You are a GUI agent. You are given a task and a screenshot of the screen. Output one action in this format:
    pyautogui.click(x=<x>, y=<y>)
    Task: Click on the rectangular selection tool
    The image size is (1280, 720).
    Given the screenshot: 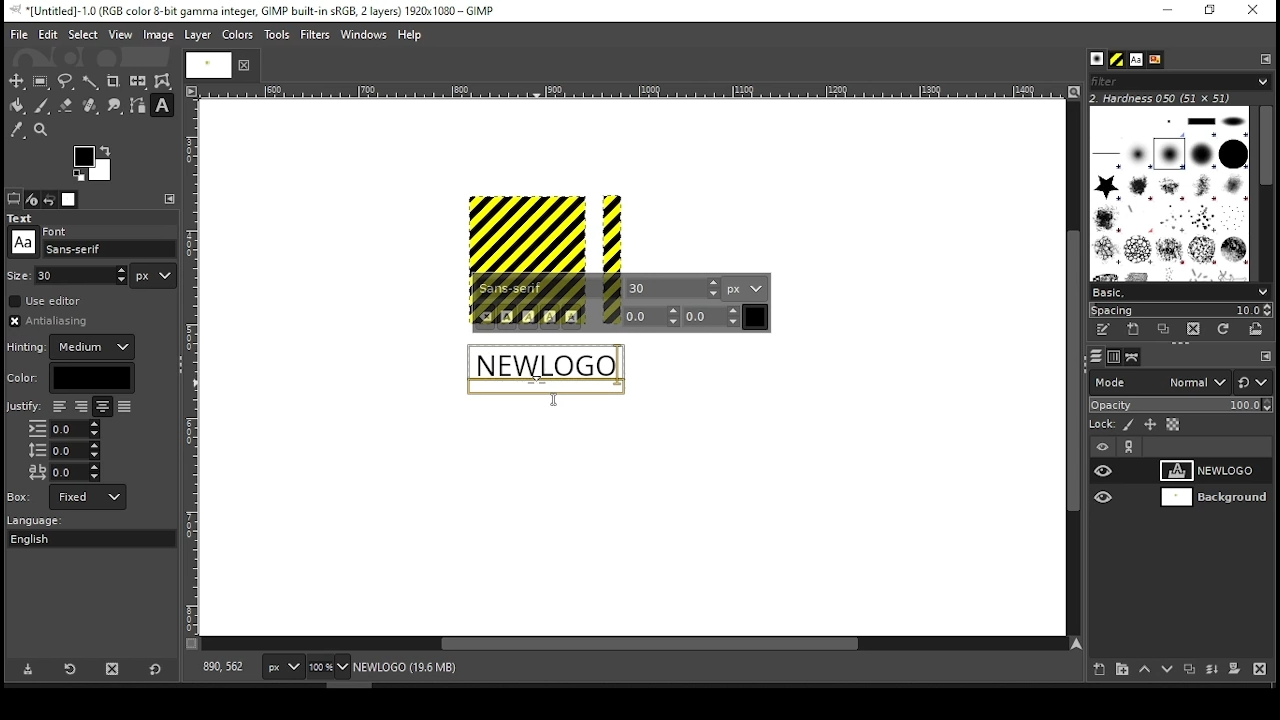 What is the action you would take?
    pyautogui.click(x=43, y=81)
    